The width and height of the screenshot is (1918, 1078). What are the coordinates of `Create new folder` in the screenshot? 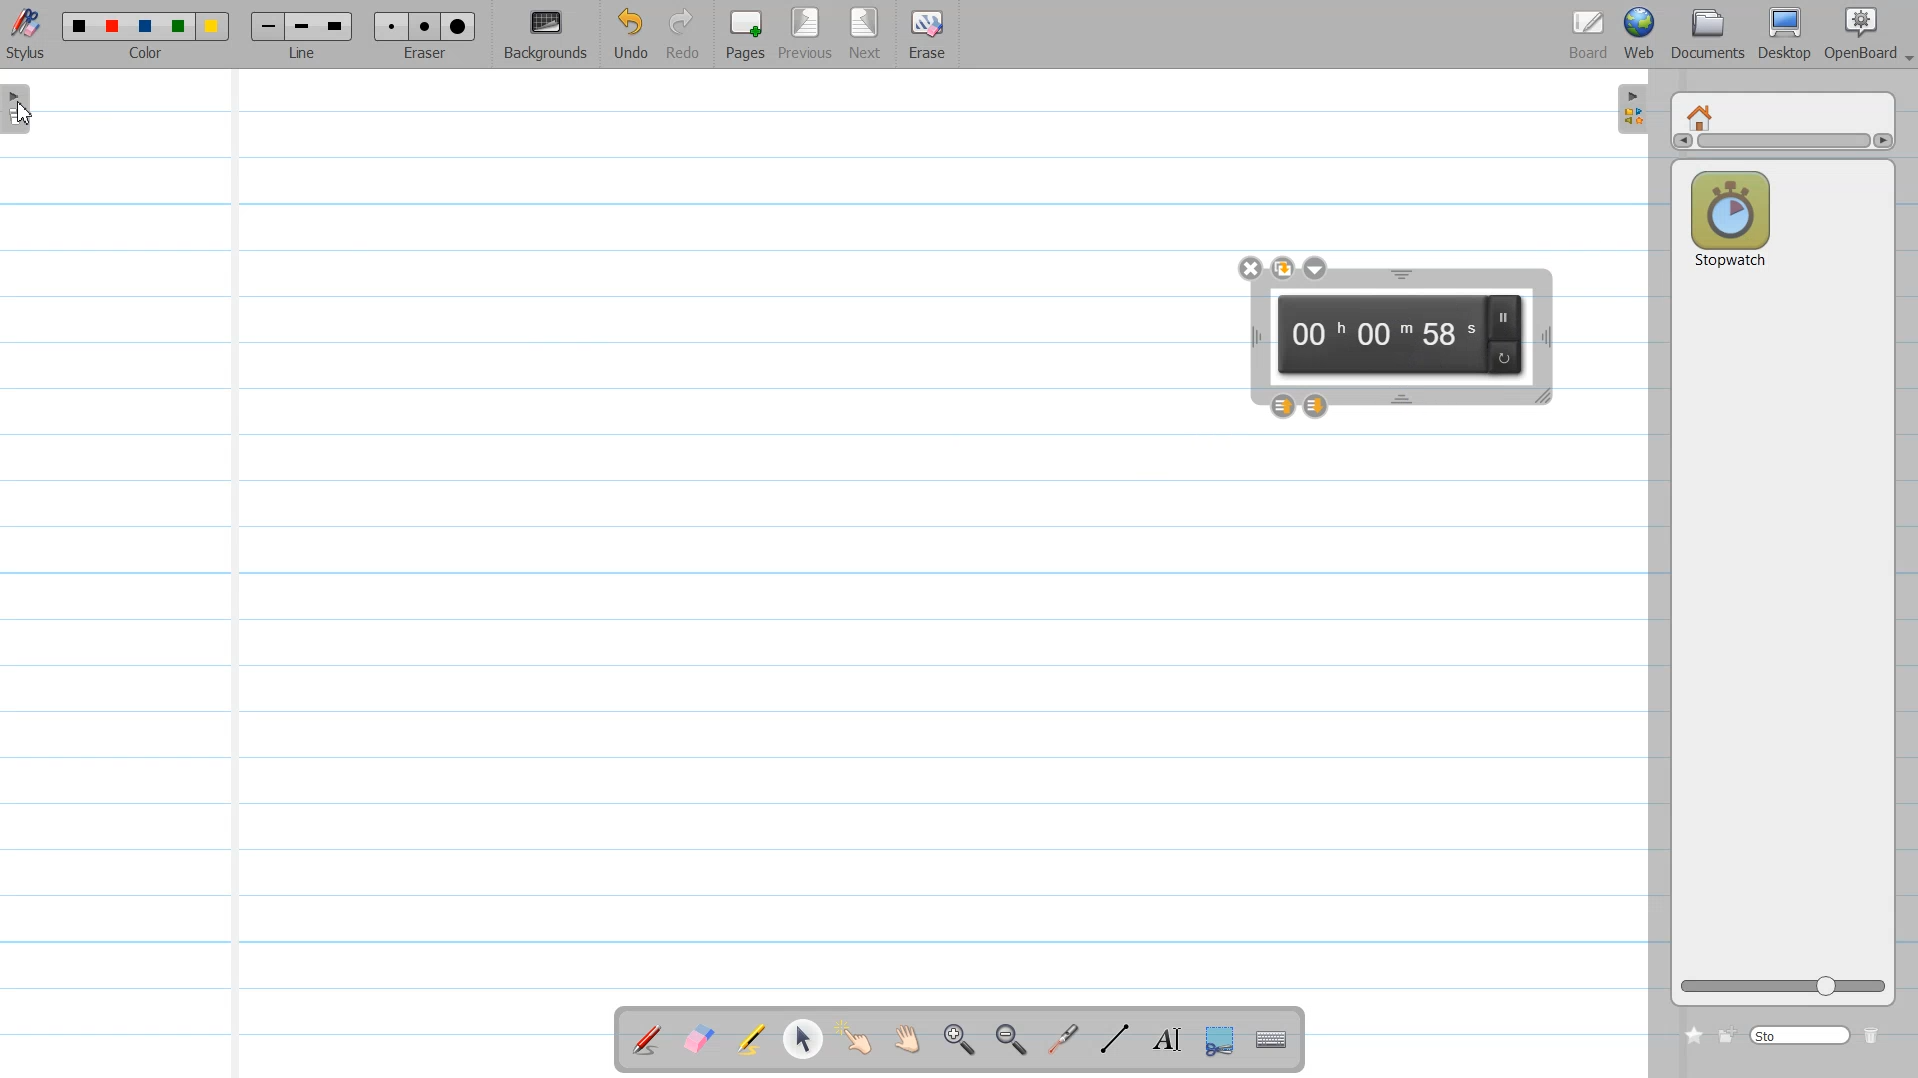 It's located at (1728, 1034).